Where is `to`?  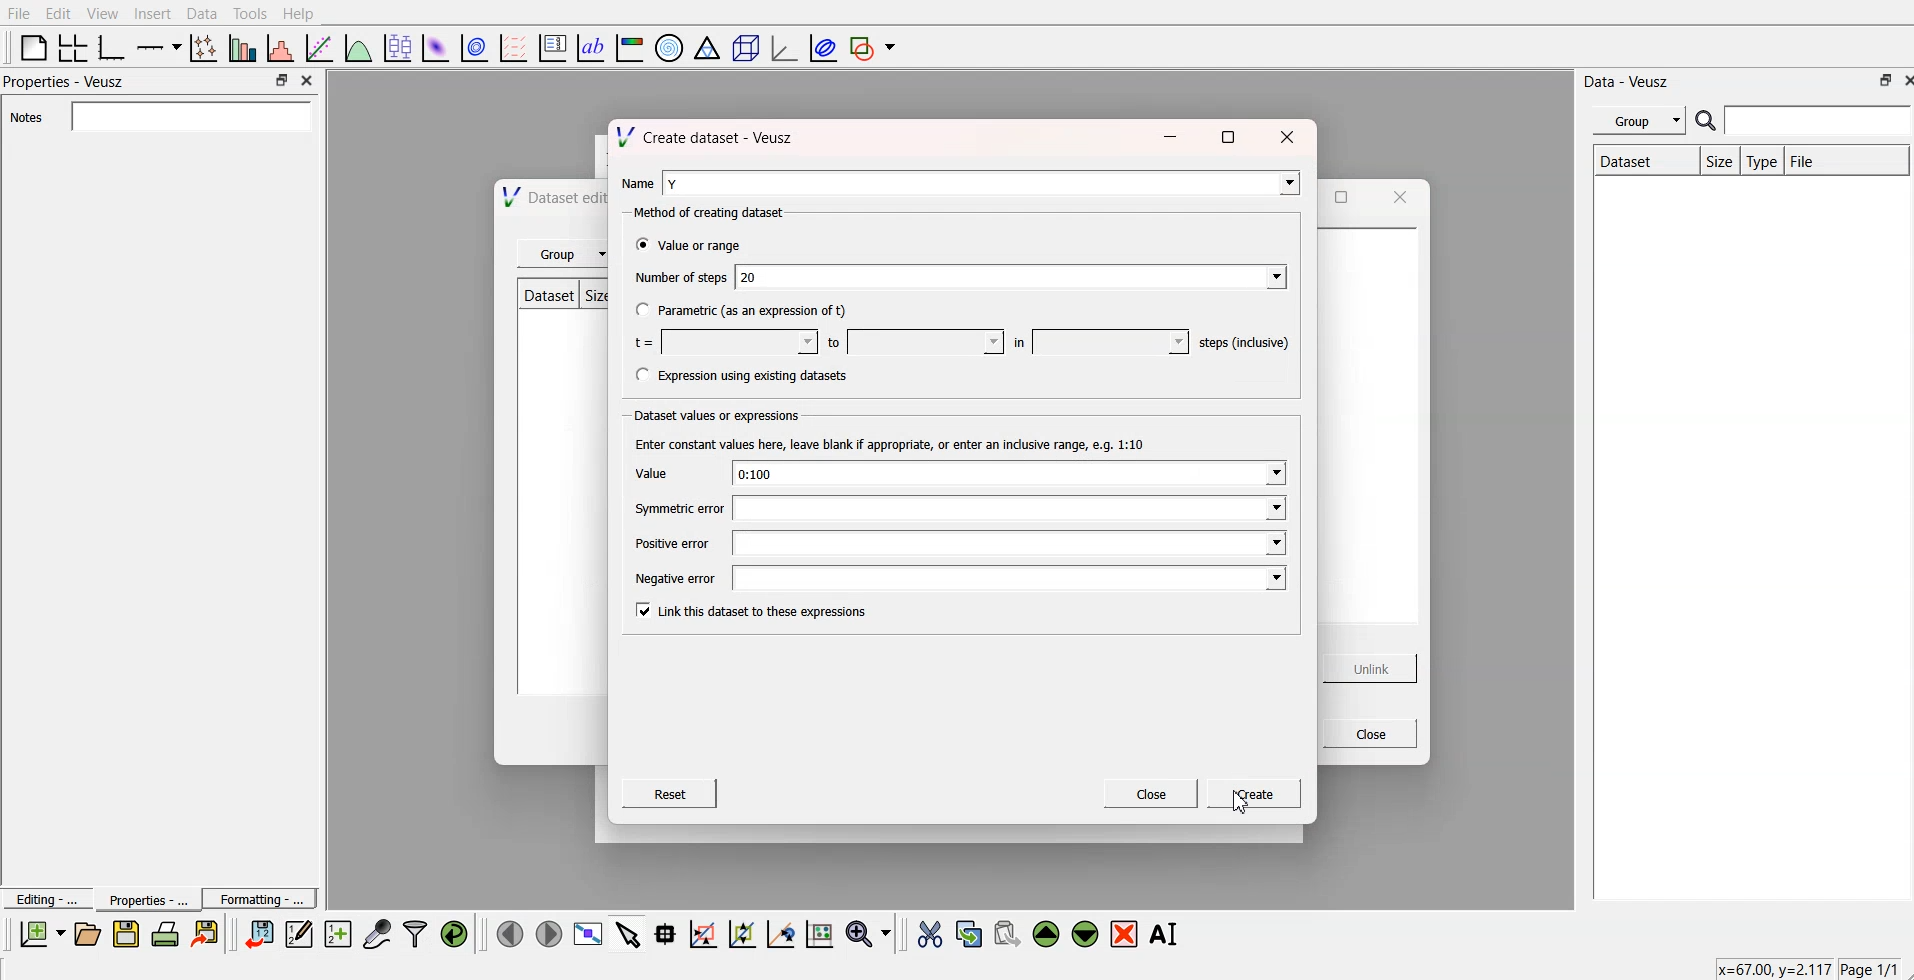
to is located at coordinates (909, 340).